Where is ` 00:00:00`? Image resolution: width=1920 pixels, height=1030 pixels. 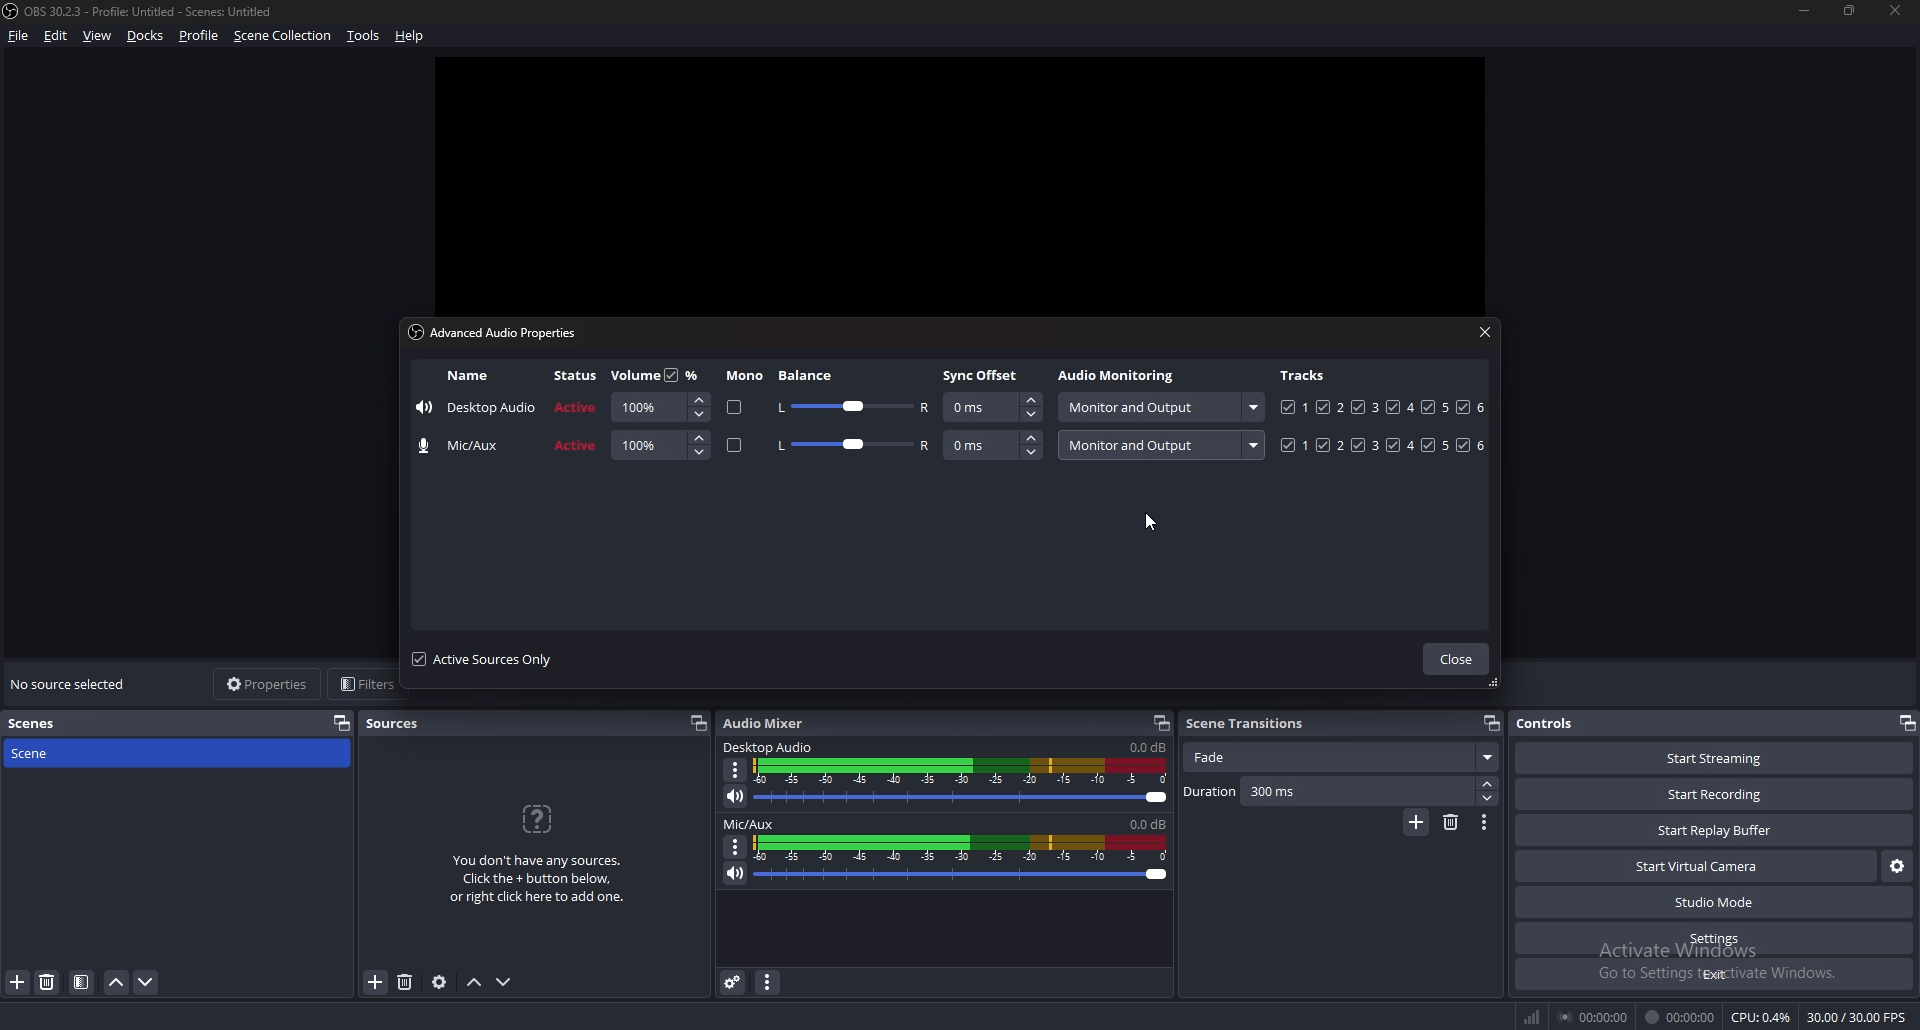  00:00:00 is located at coordinates (1683, 1018).